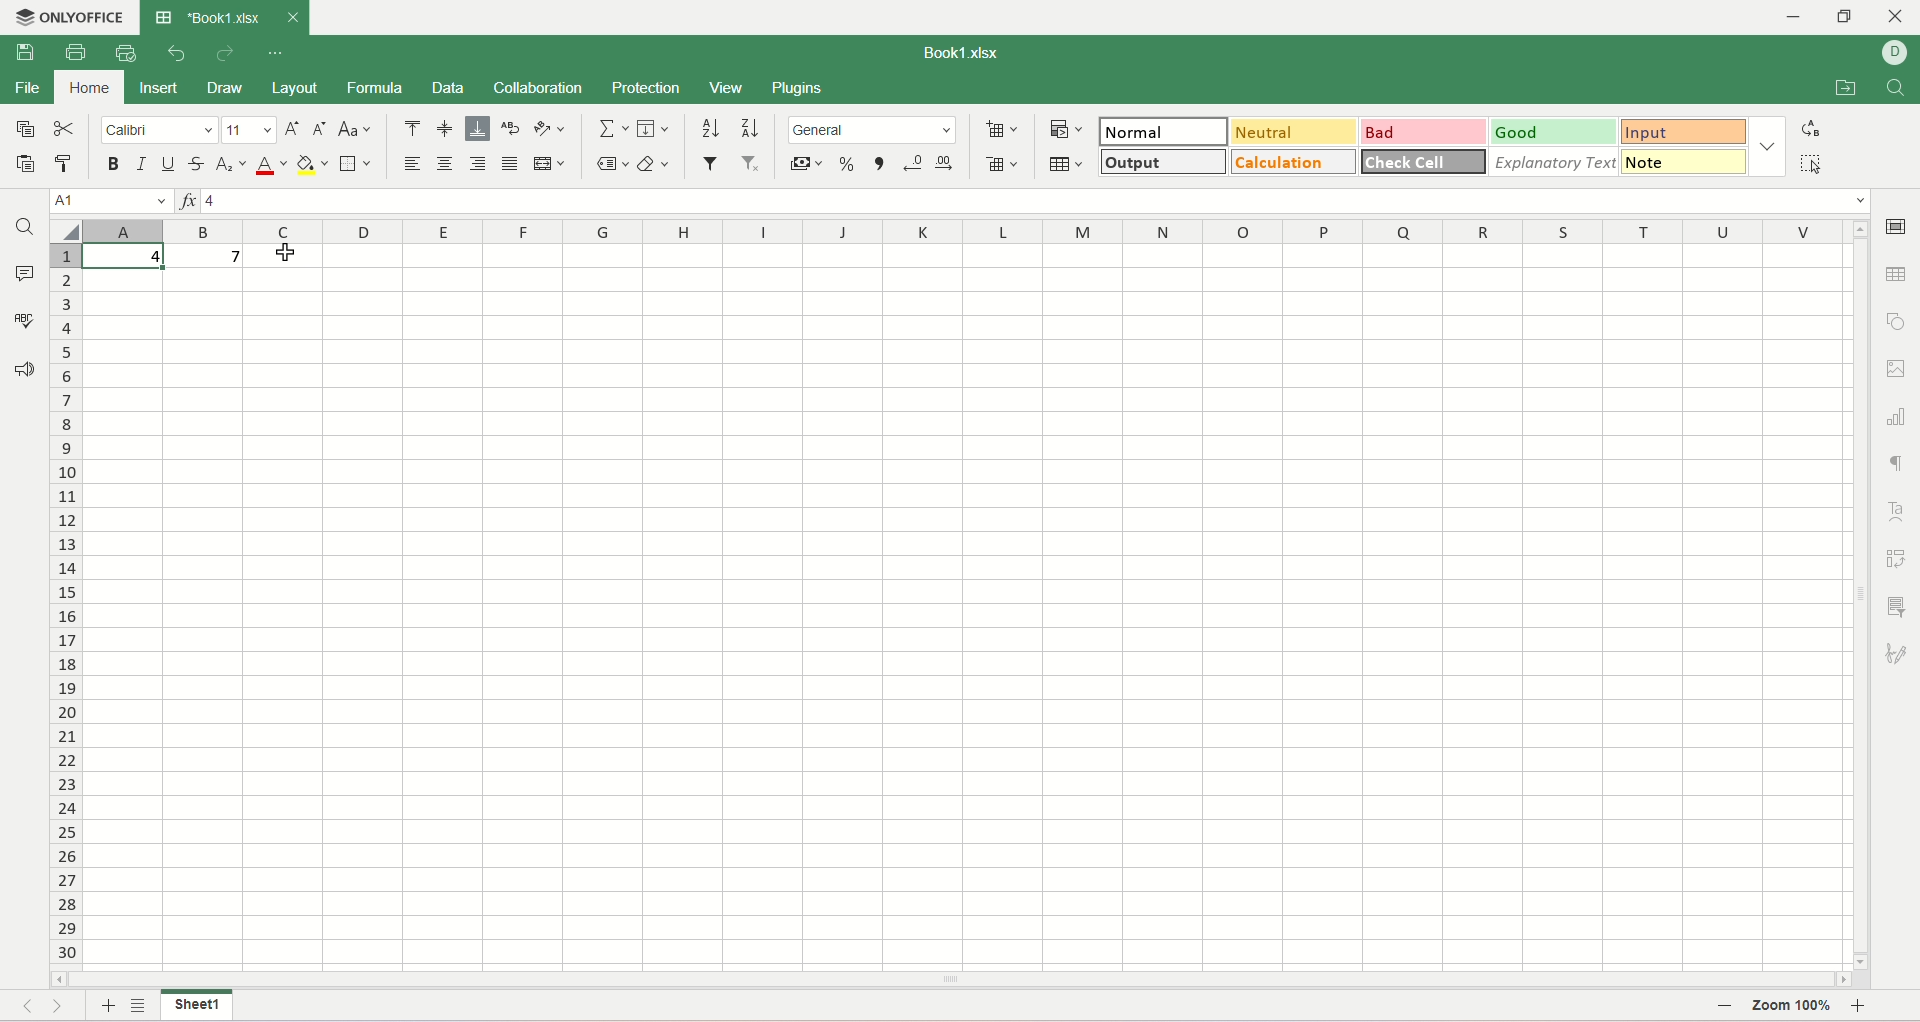 The width and height of the screenshot is (1920, 1022). Describe the element at coordinates (197, 164) in the screenshot. I see `strikethrough` at that location.